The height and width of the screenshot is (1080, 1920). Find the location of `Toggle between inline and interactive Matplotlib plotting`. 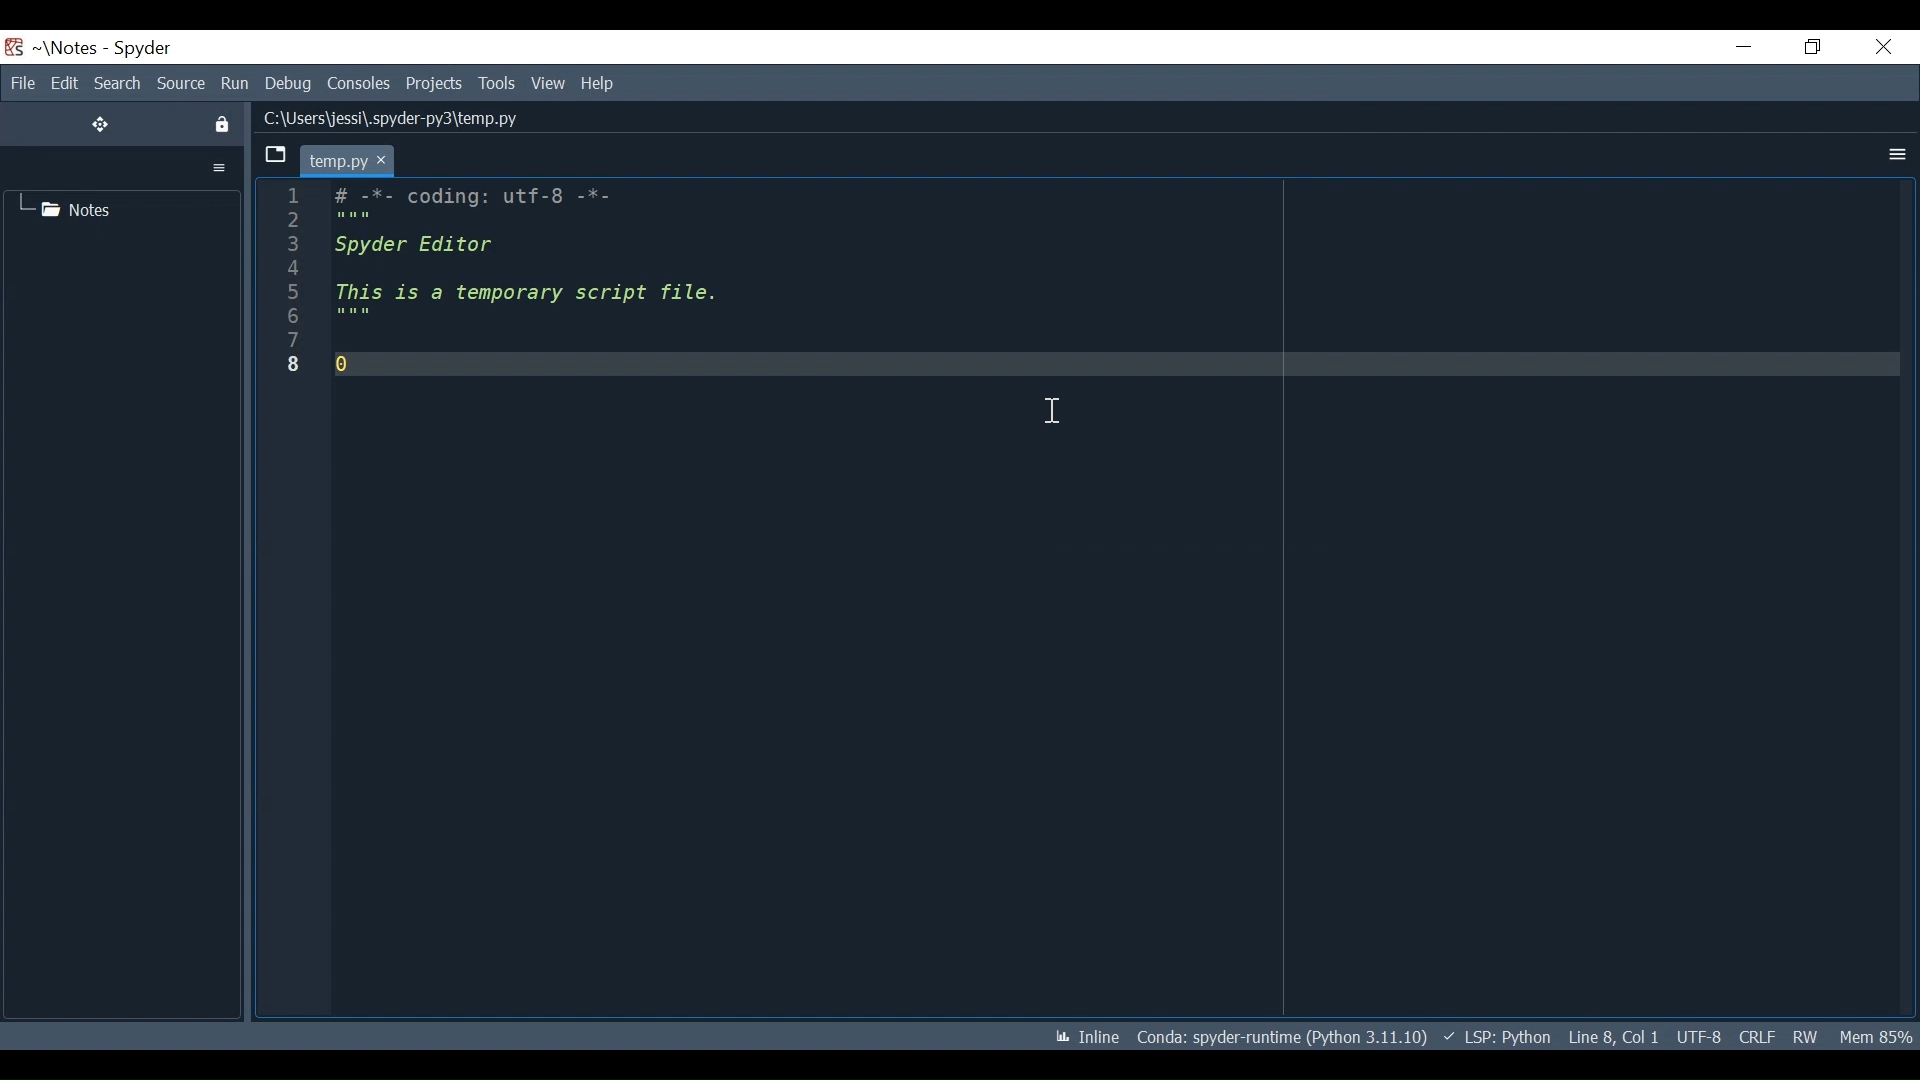

Toggle between inline and interactive Matplotlib plotting is located at coordinates (1089, 1037).